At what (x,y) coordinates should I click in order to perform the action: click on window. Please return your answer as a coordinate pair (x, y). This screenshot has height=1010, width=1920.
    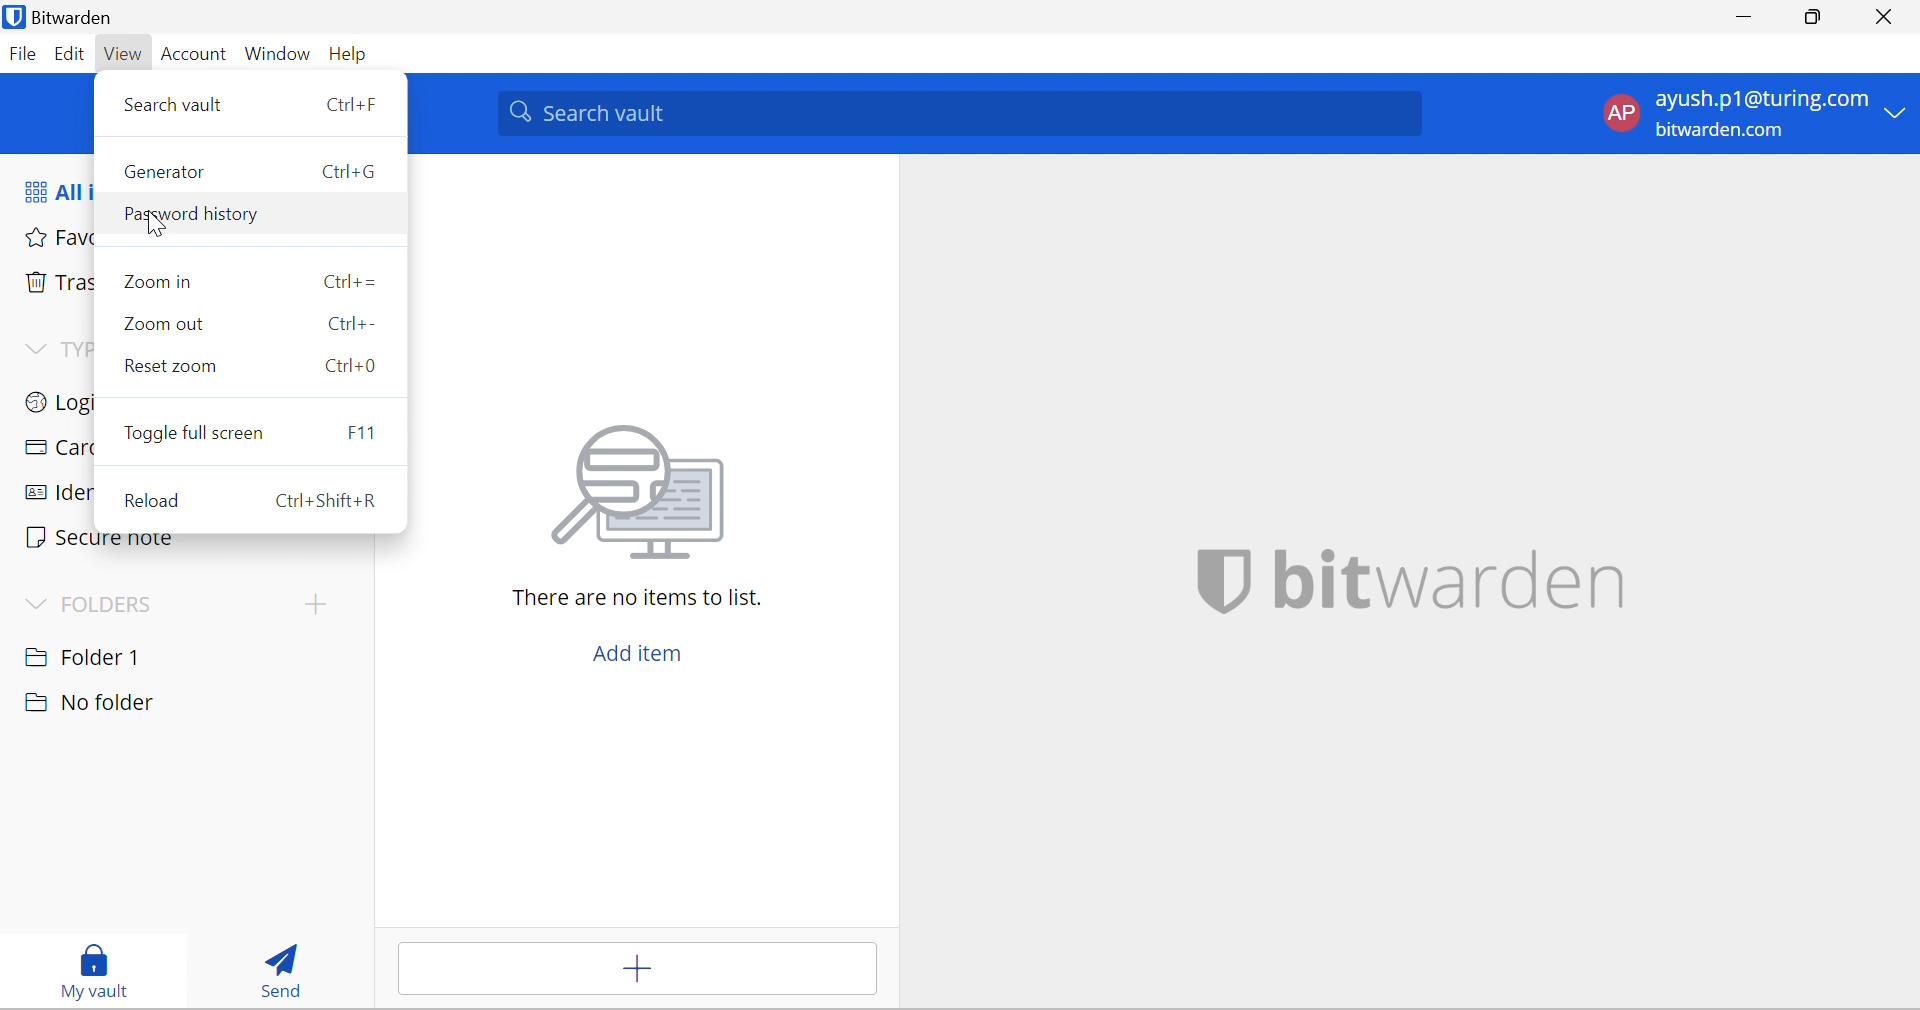
    Looking at the image, I should click on (279, 56).